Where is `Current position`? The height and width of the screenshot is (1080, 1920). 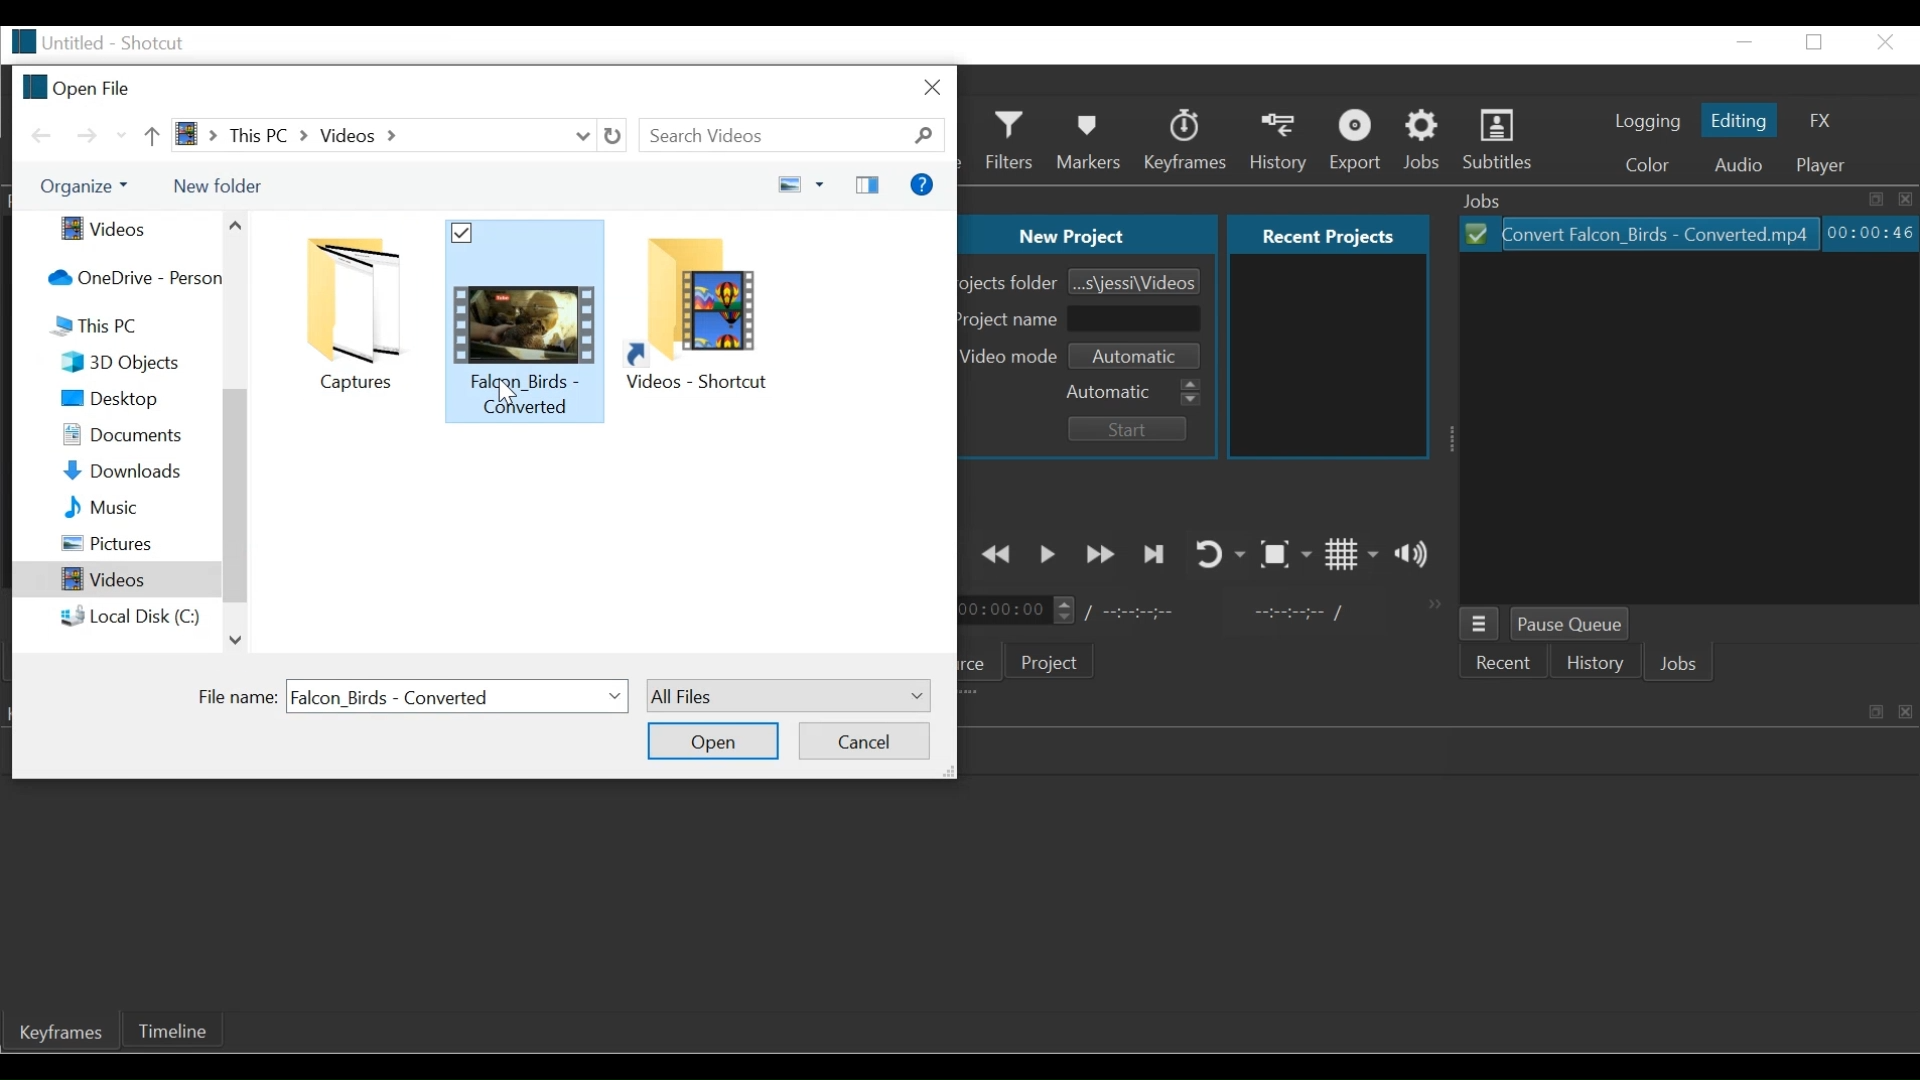 Current position is located at coordinates (1019, 613).